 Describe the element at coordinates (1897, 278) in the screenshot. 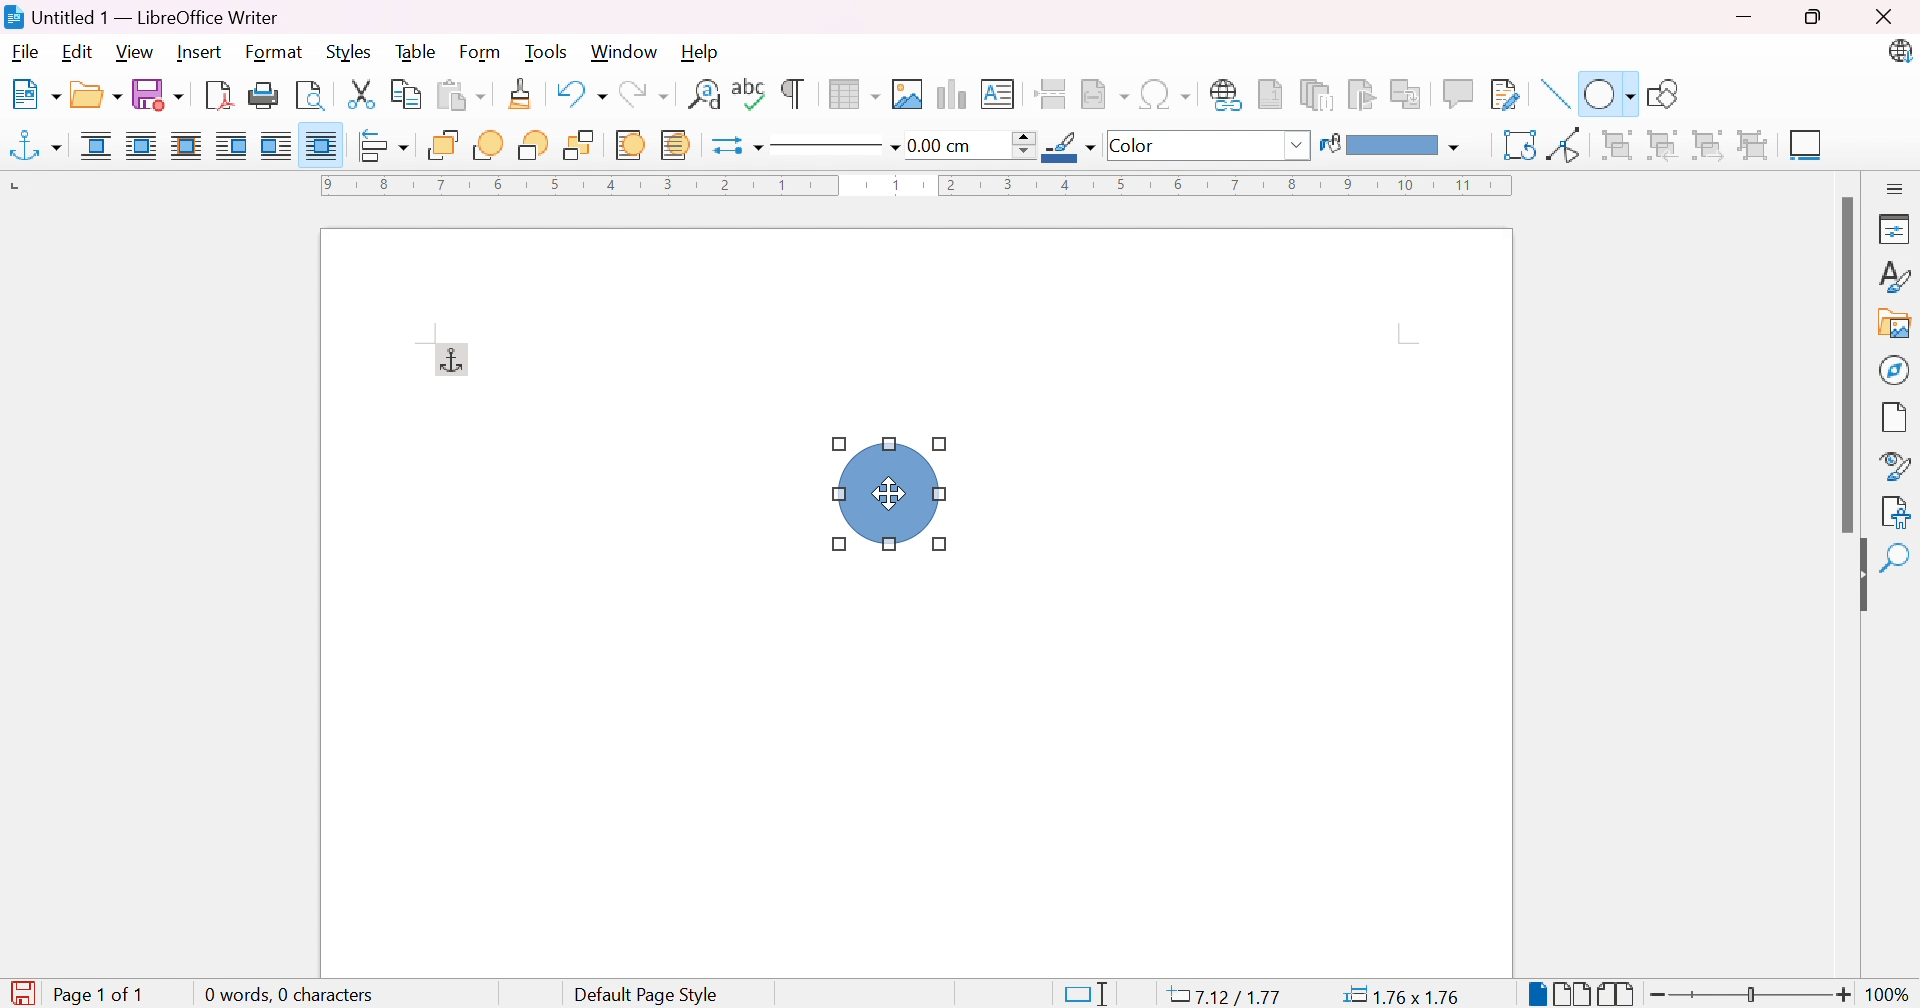

I see `Styles` at that location.